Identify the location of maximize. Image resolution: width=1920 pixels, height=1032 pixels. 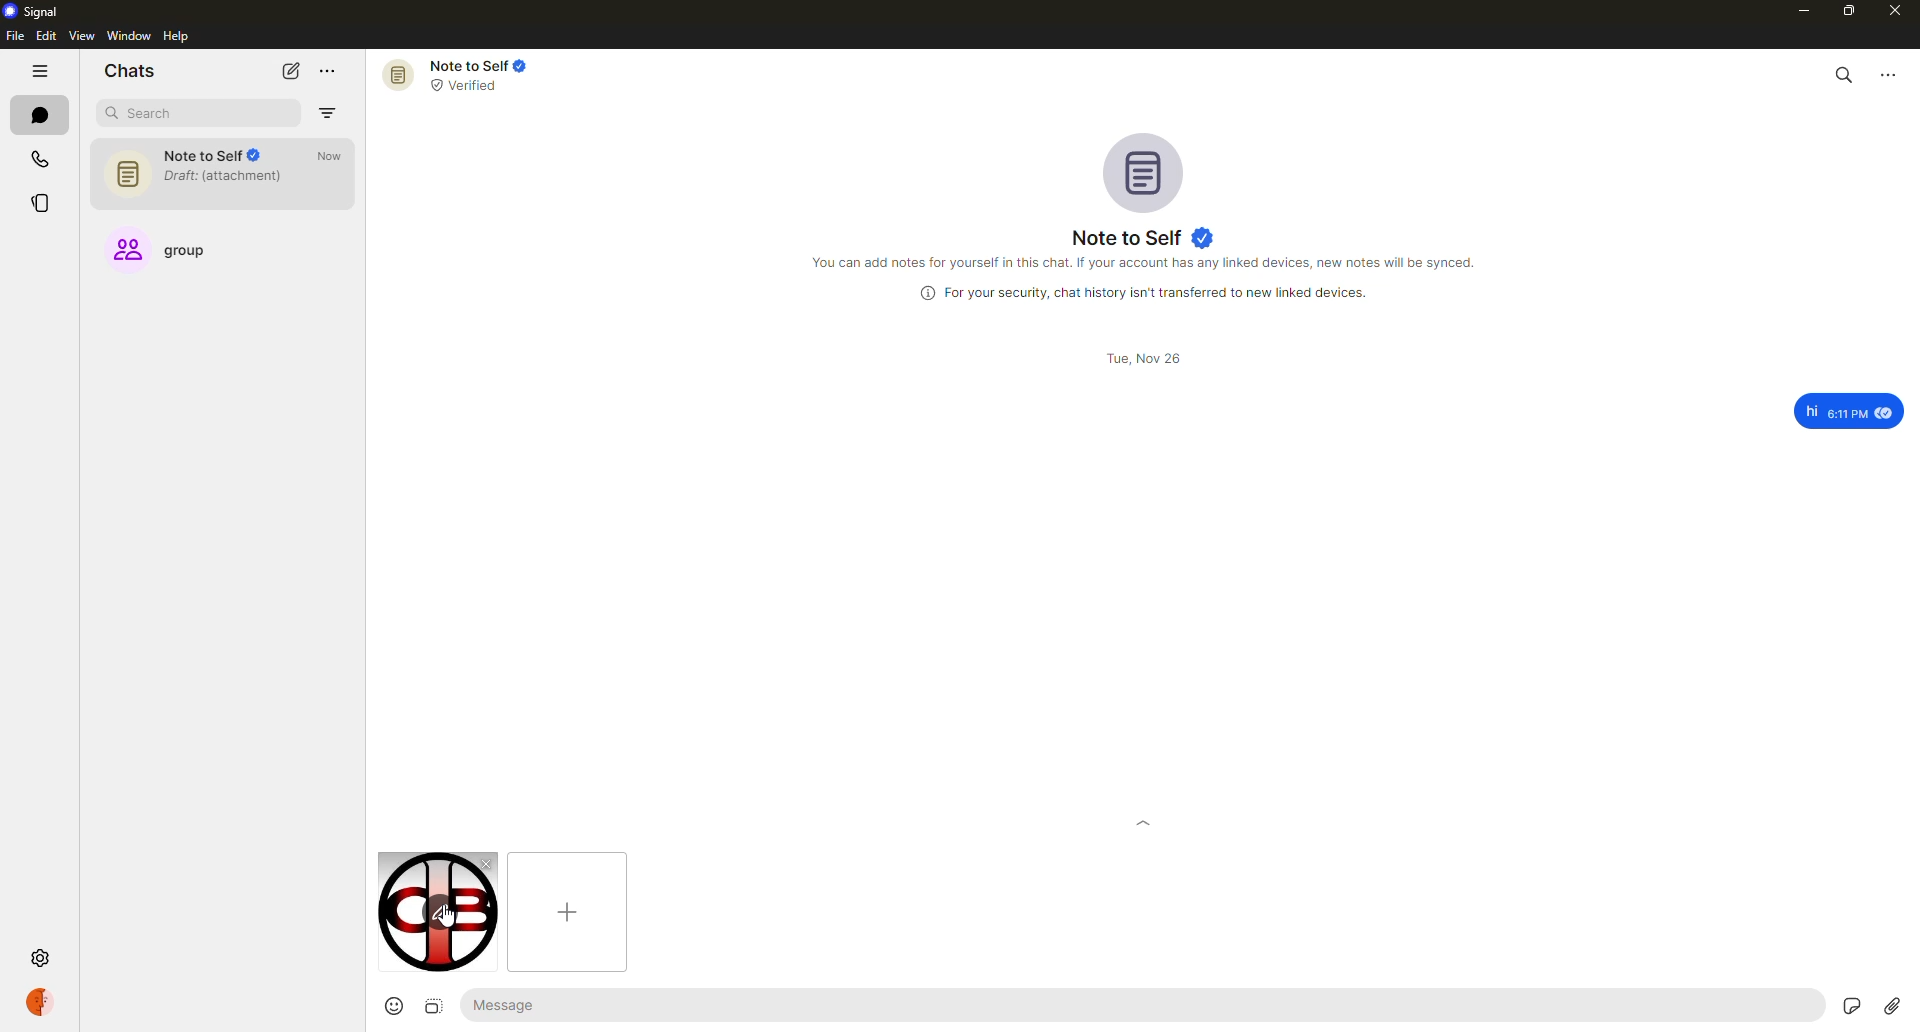
(1846, 15).